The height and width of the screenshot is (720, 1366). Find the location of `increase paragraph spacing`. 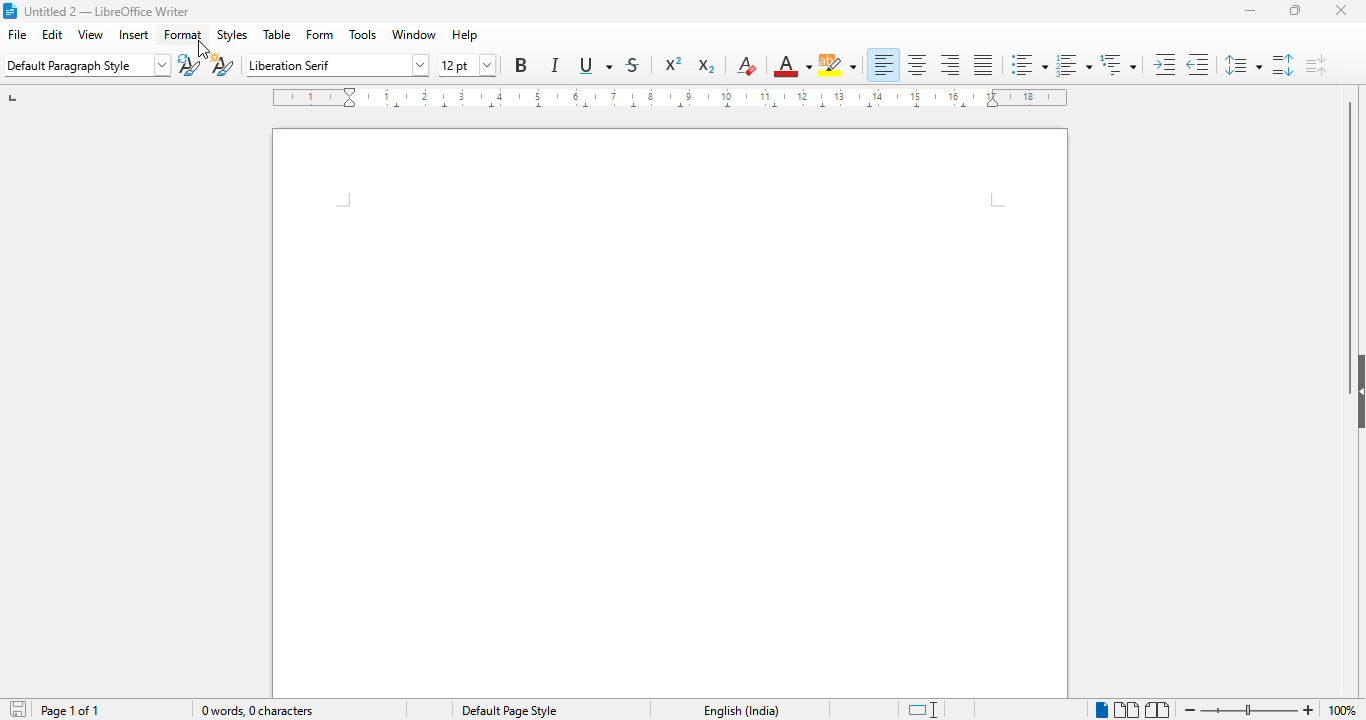

increase paragraph spacing is located at coordinates (1284, 65).